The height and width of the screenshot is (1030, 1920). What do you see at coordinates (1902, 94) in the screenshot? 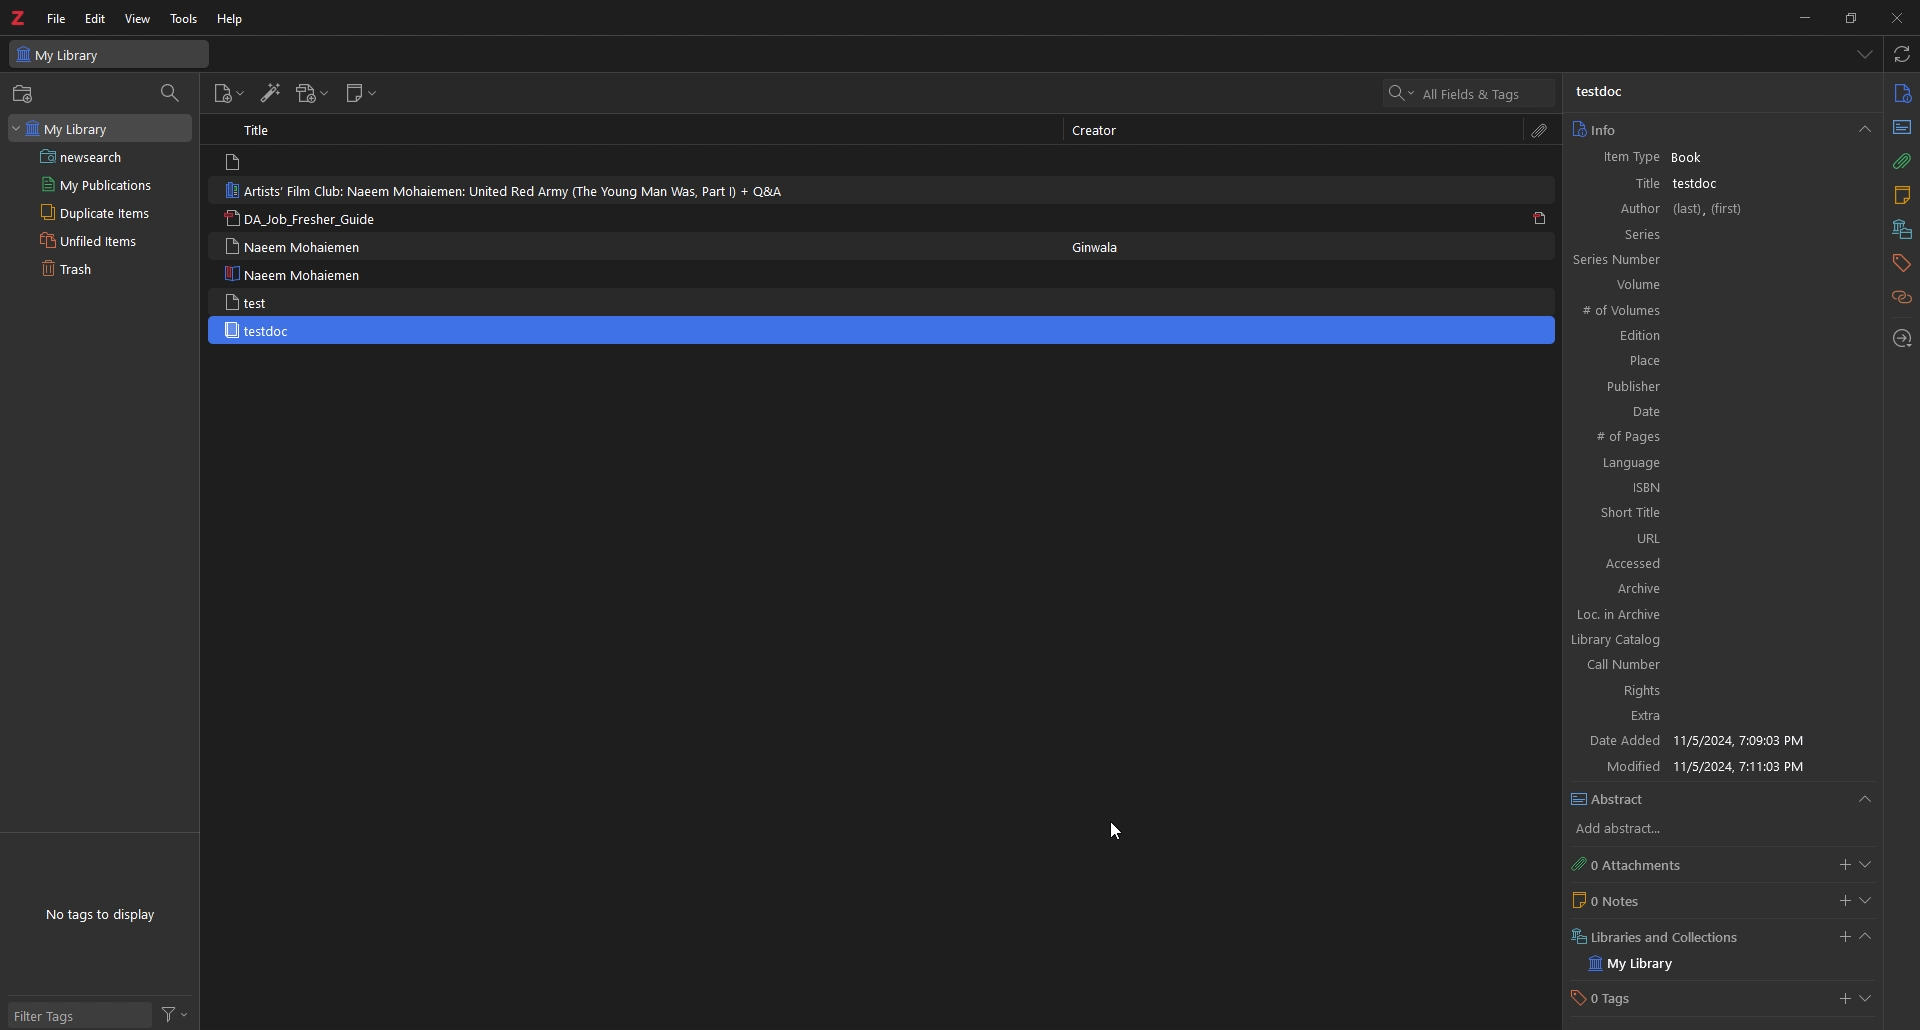
I see `info` at bounding box center [1902, 94].